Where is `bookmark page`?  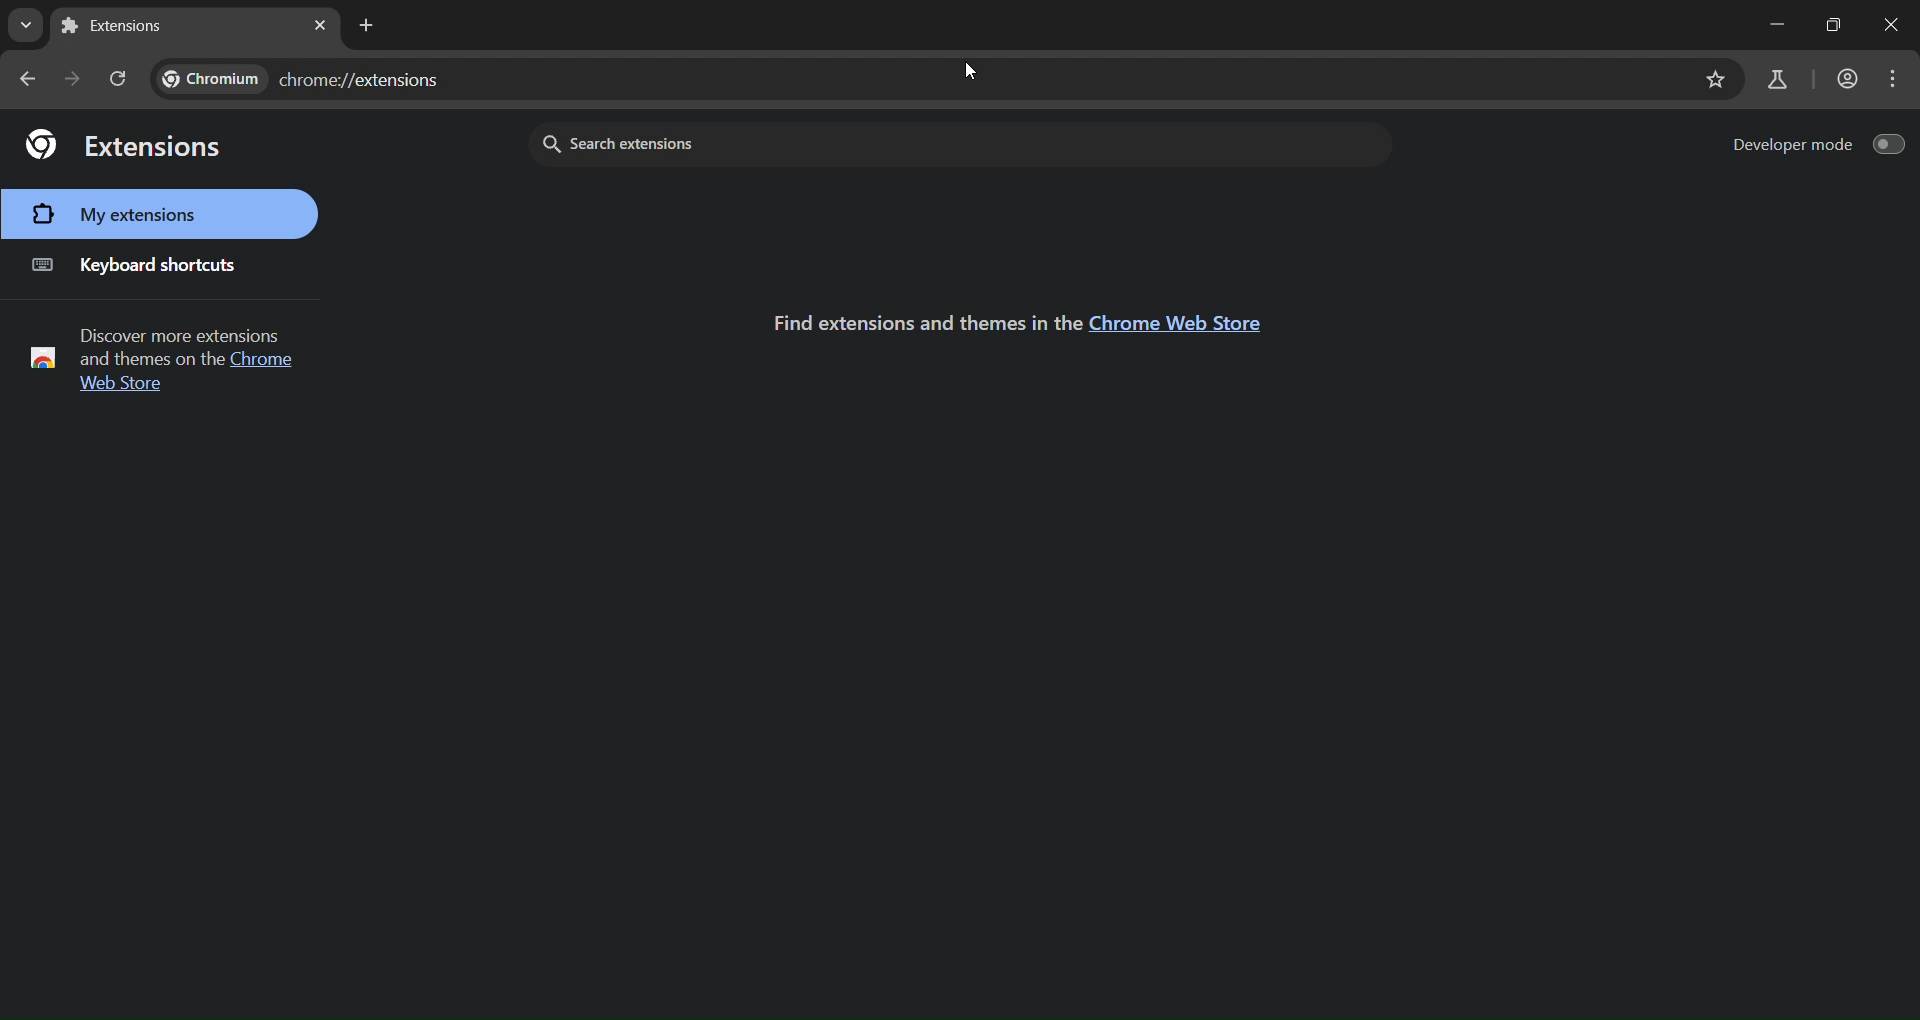 bookmark page is located at coordinates (1715, 79).